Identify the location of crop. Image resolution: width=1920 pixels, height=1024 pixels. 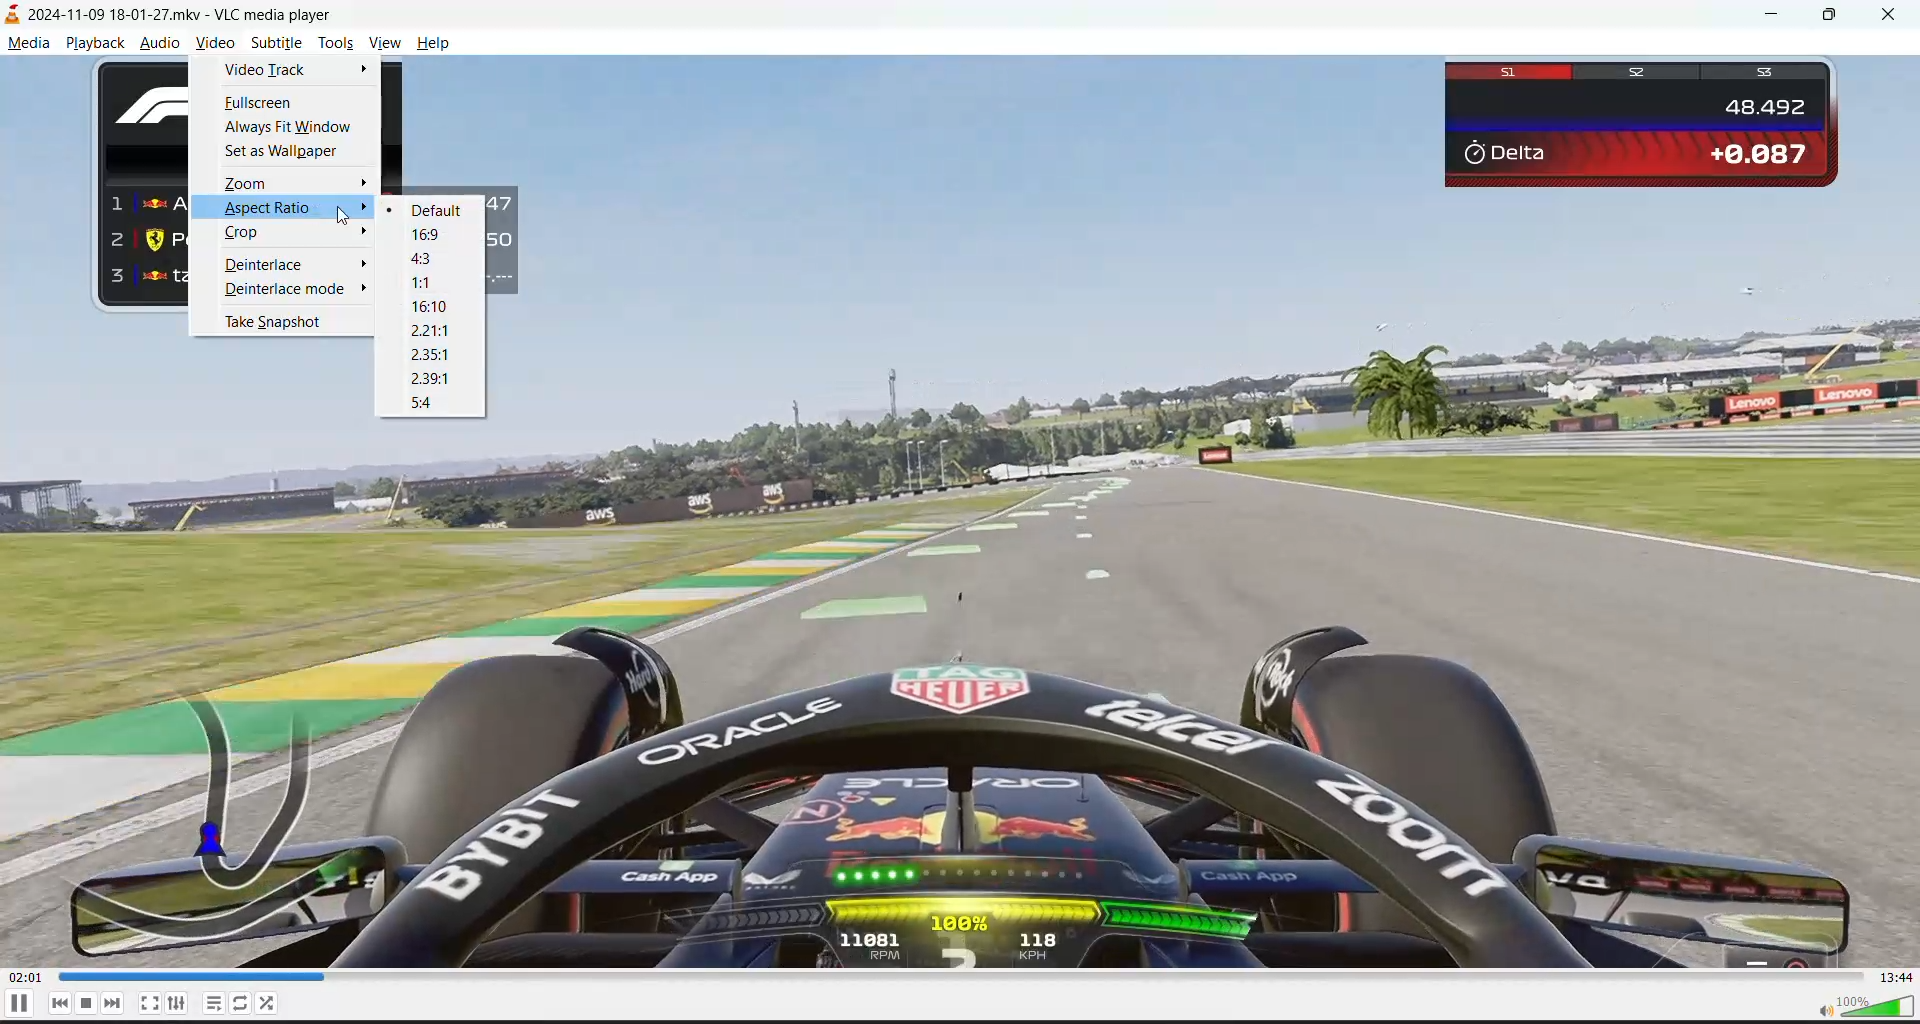
(251, 232).